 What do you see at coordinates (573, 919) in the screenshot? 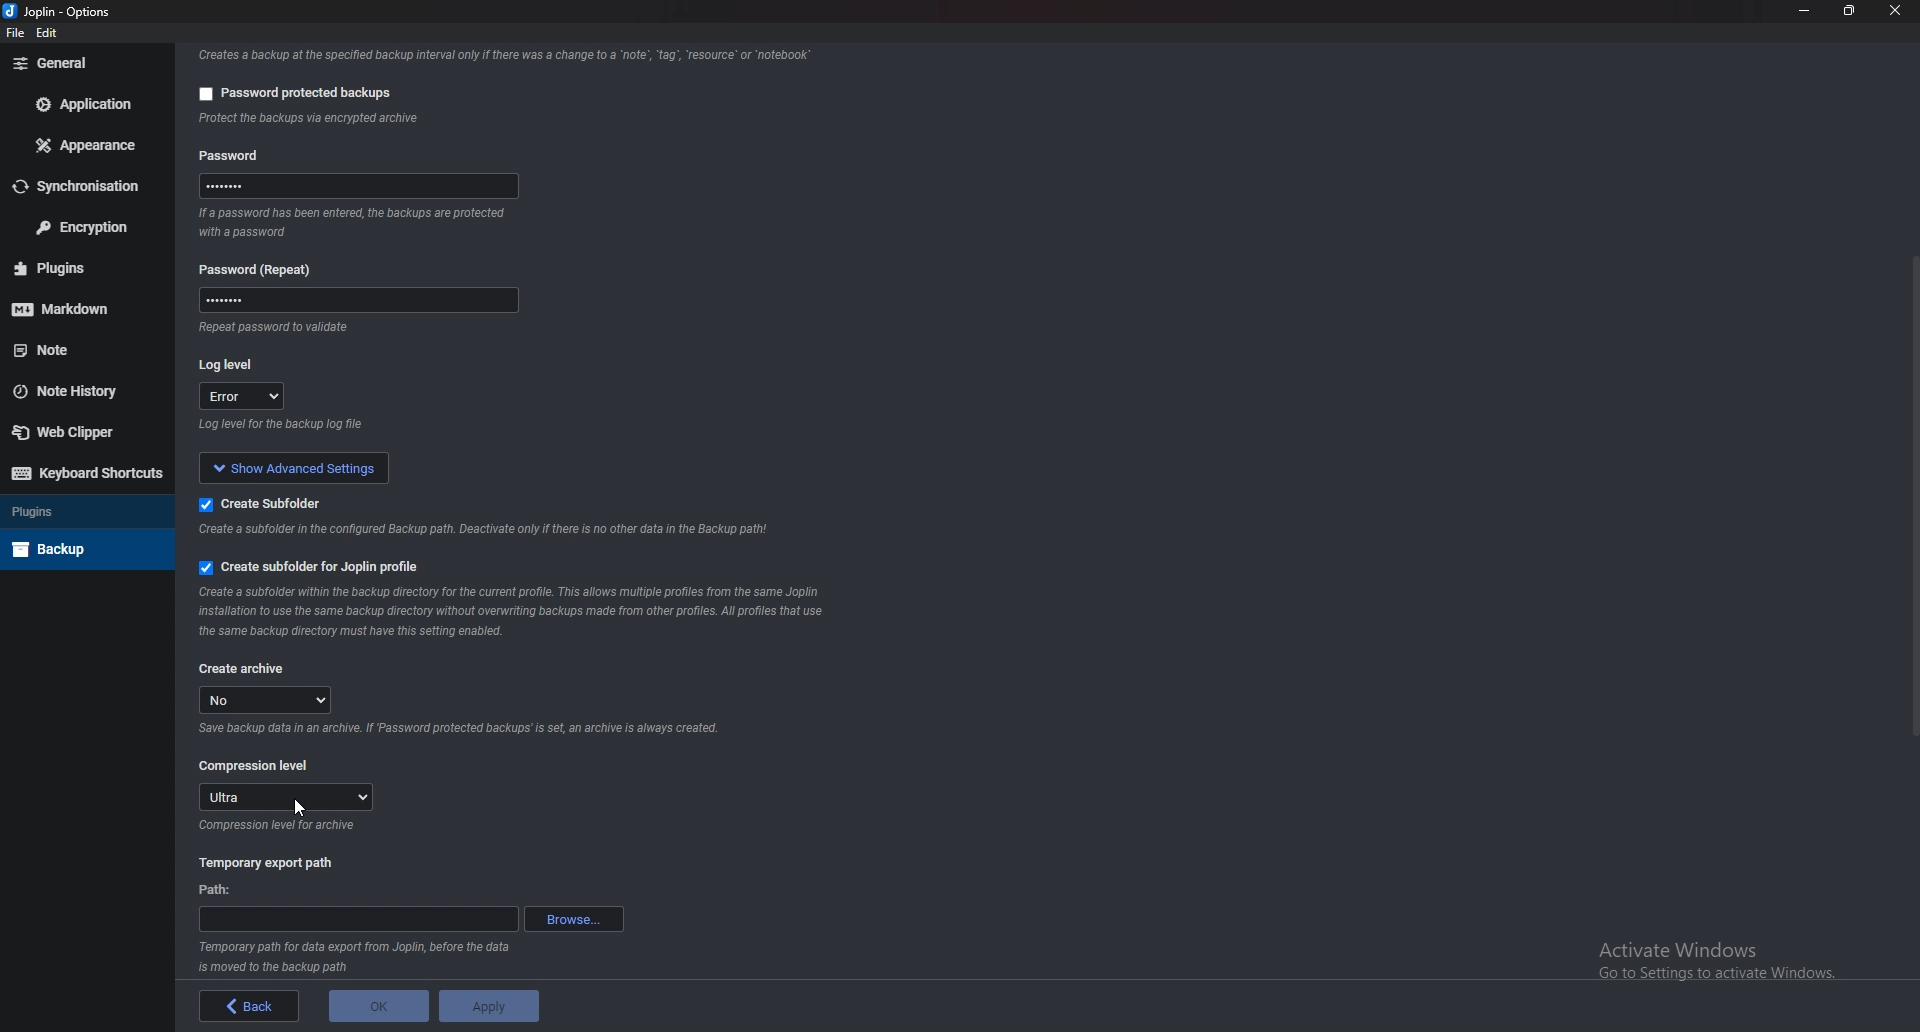
I see `Browse` at bounding box center [573, 919].